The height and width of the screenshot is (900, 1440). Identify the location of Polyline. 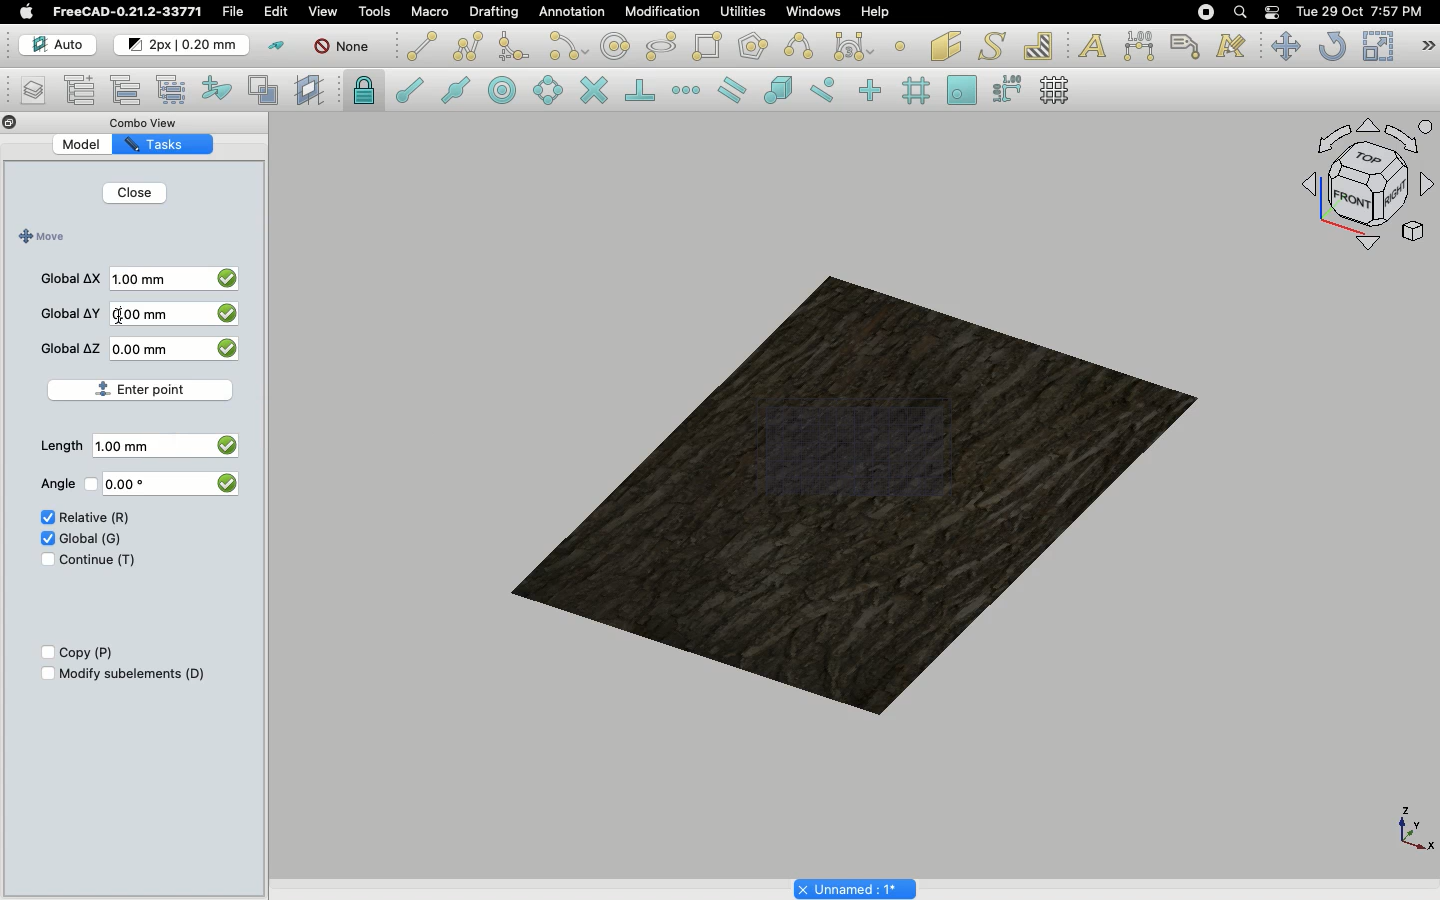
(468, 46).